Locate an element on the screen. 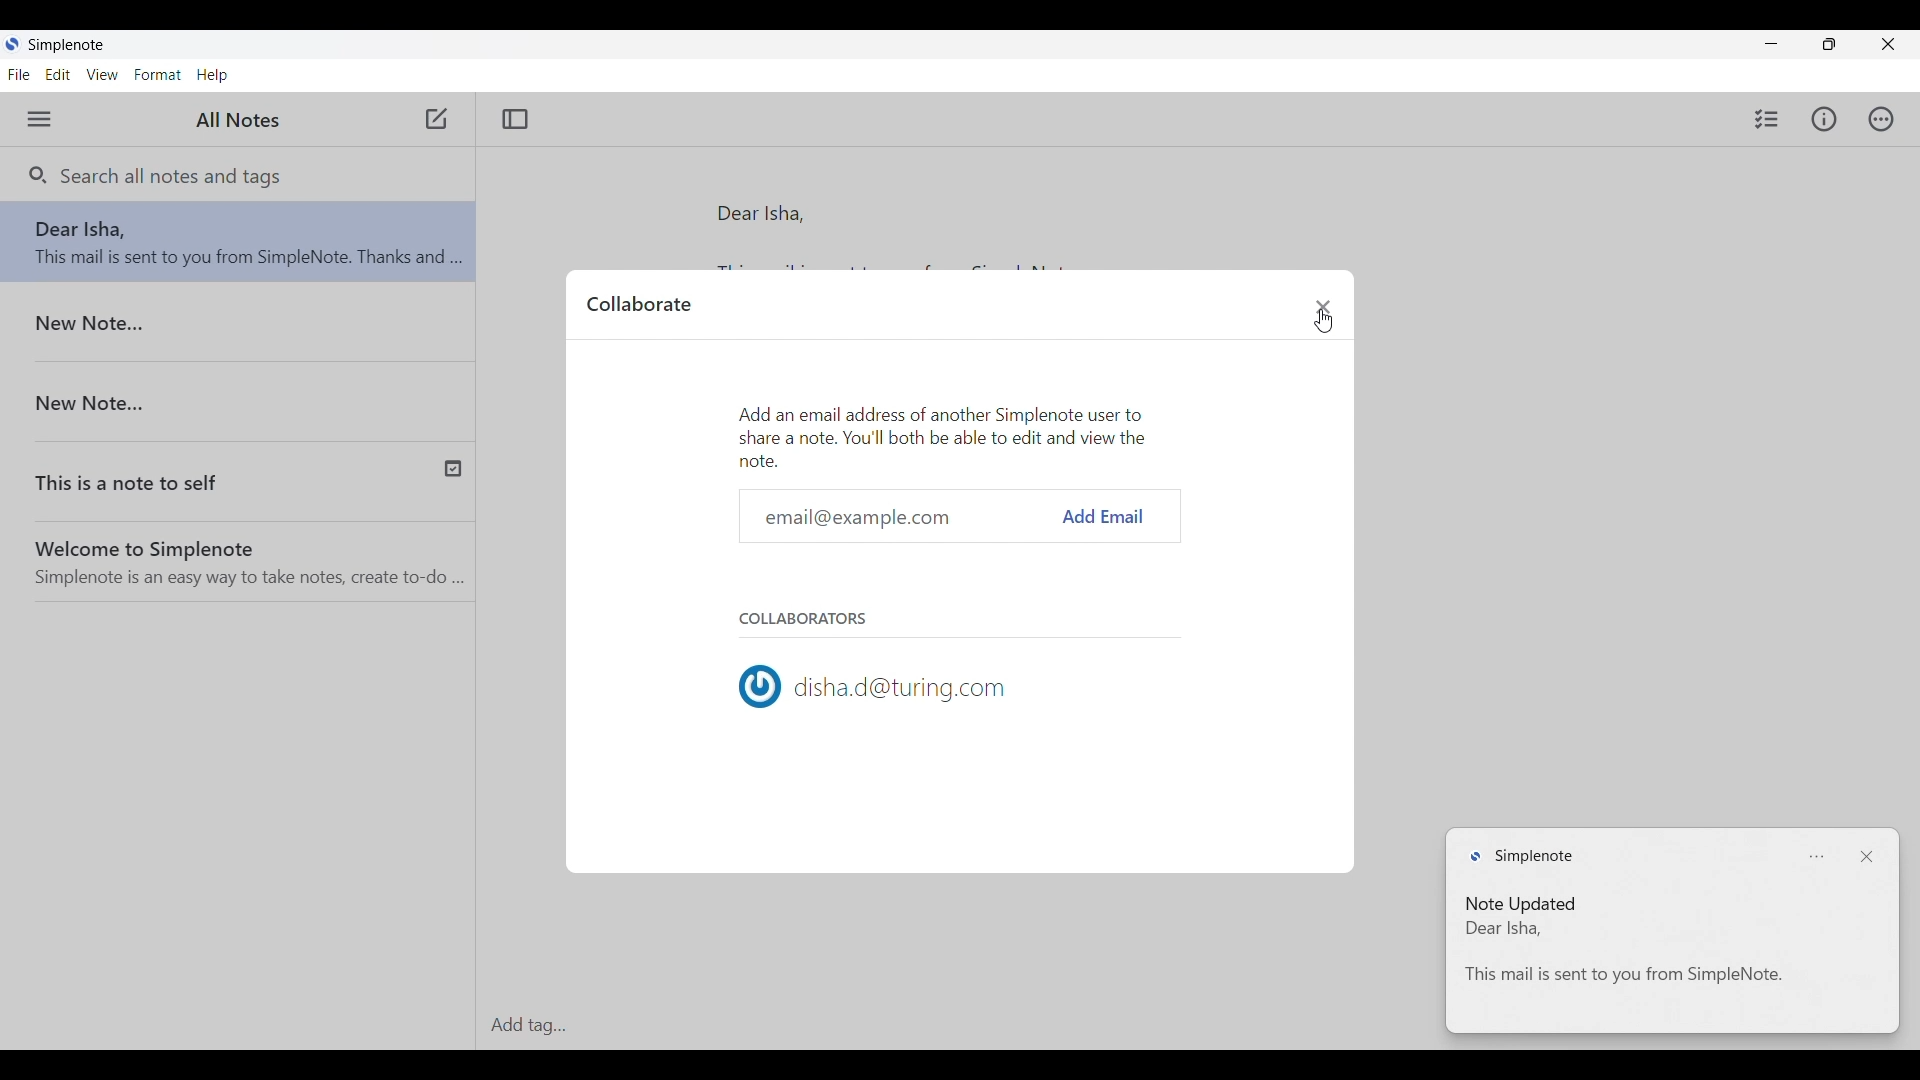 The width and height of the screenshot is (1920, 1080). Format is located at coordinates (158, 75).